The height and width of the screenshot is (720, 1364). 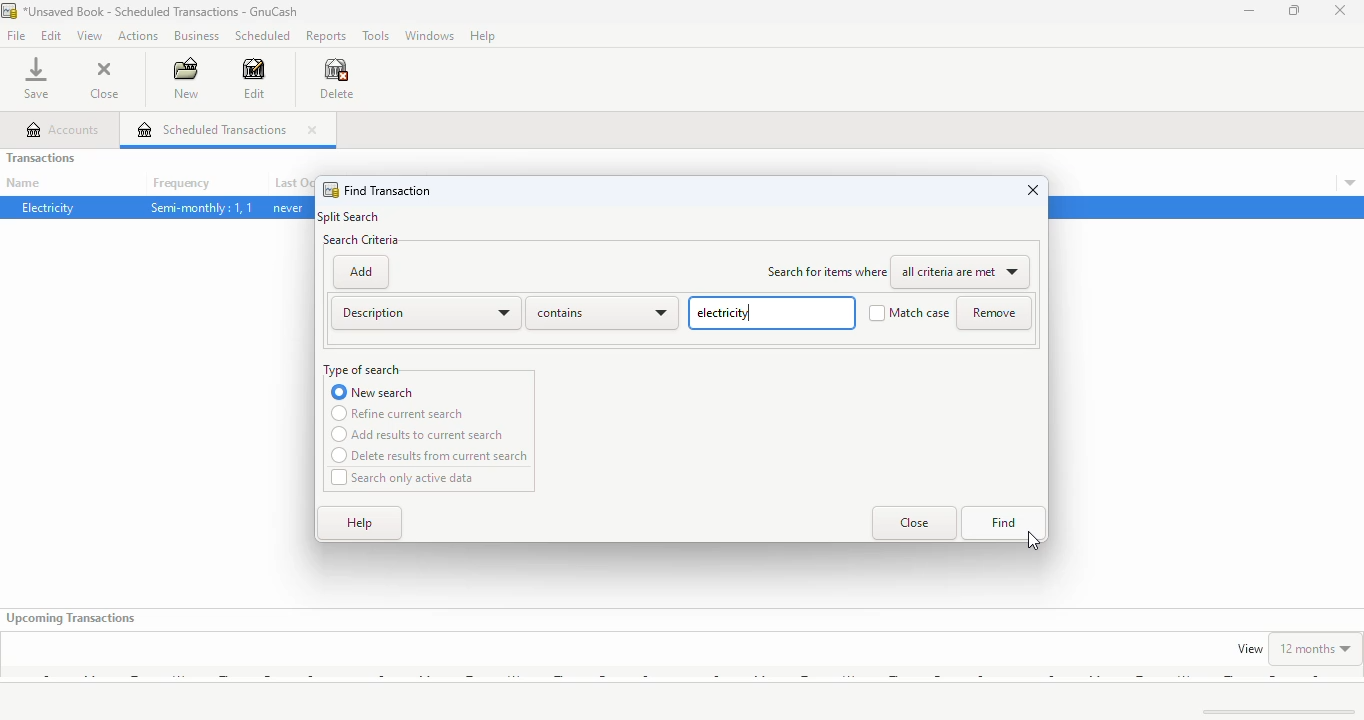 What do you see at coordinates (1034, 189) in the screenshot?
I see `close` at bounding box center [1034, 189].